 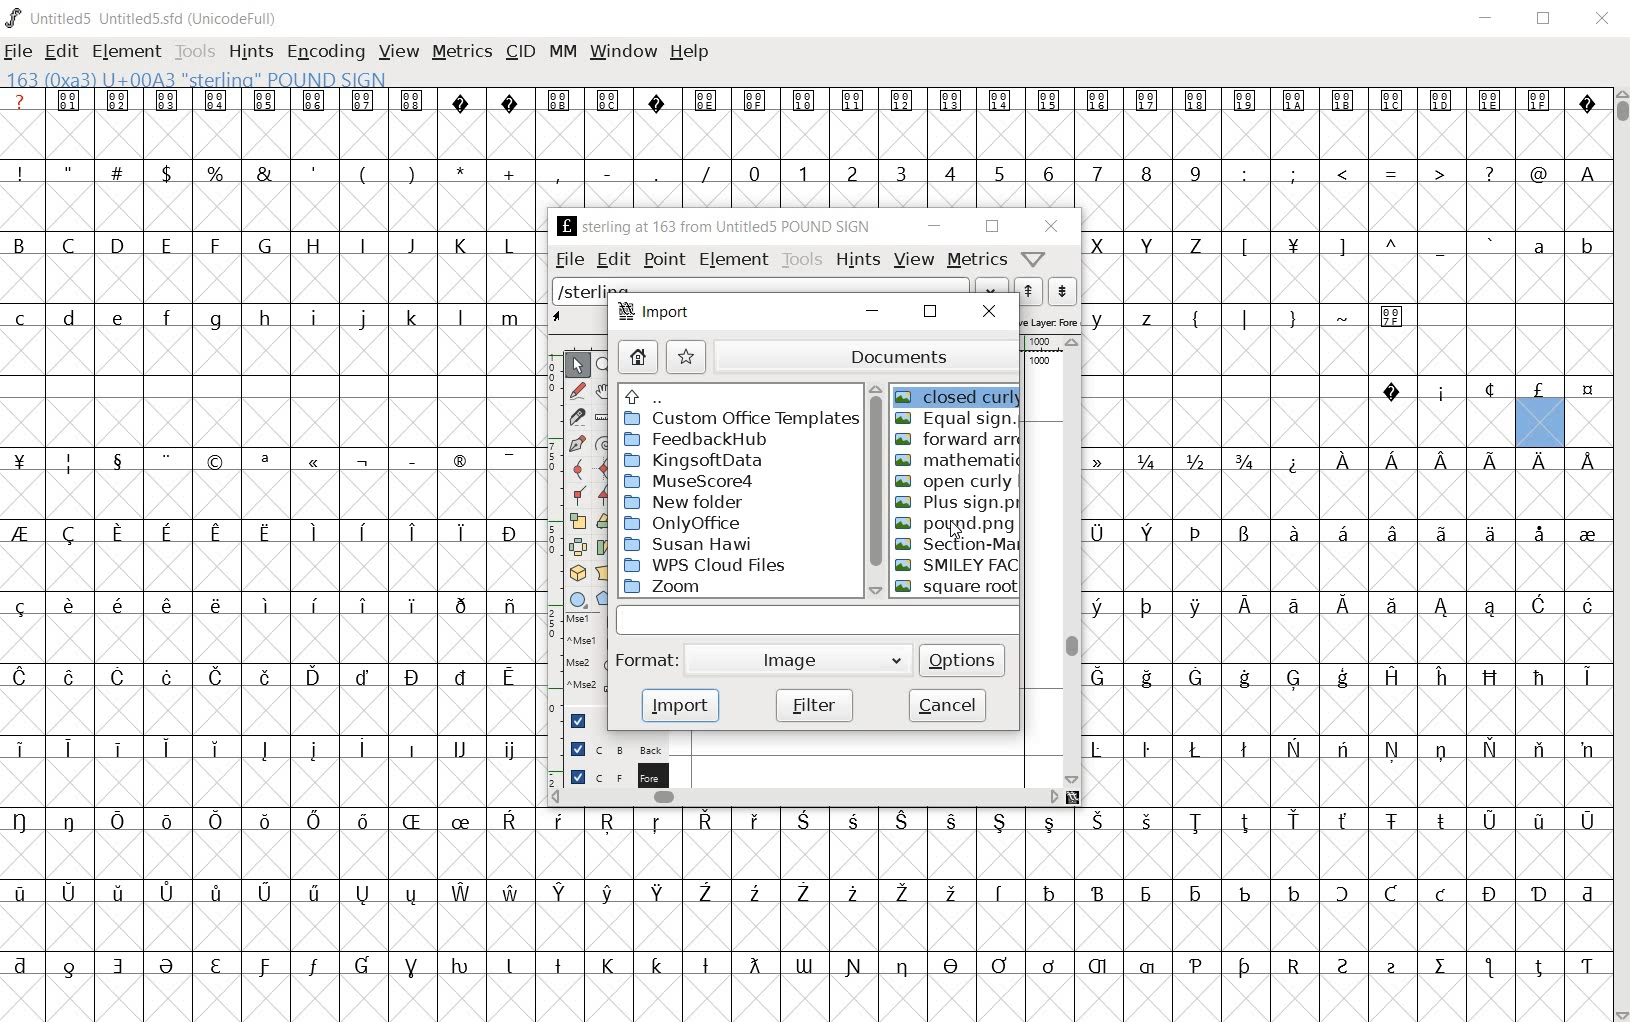 What do you see at coordinates (703, 174) in the screenshot?
I see `/` at bounding box center [703, 174].